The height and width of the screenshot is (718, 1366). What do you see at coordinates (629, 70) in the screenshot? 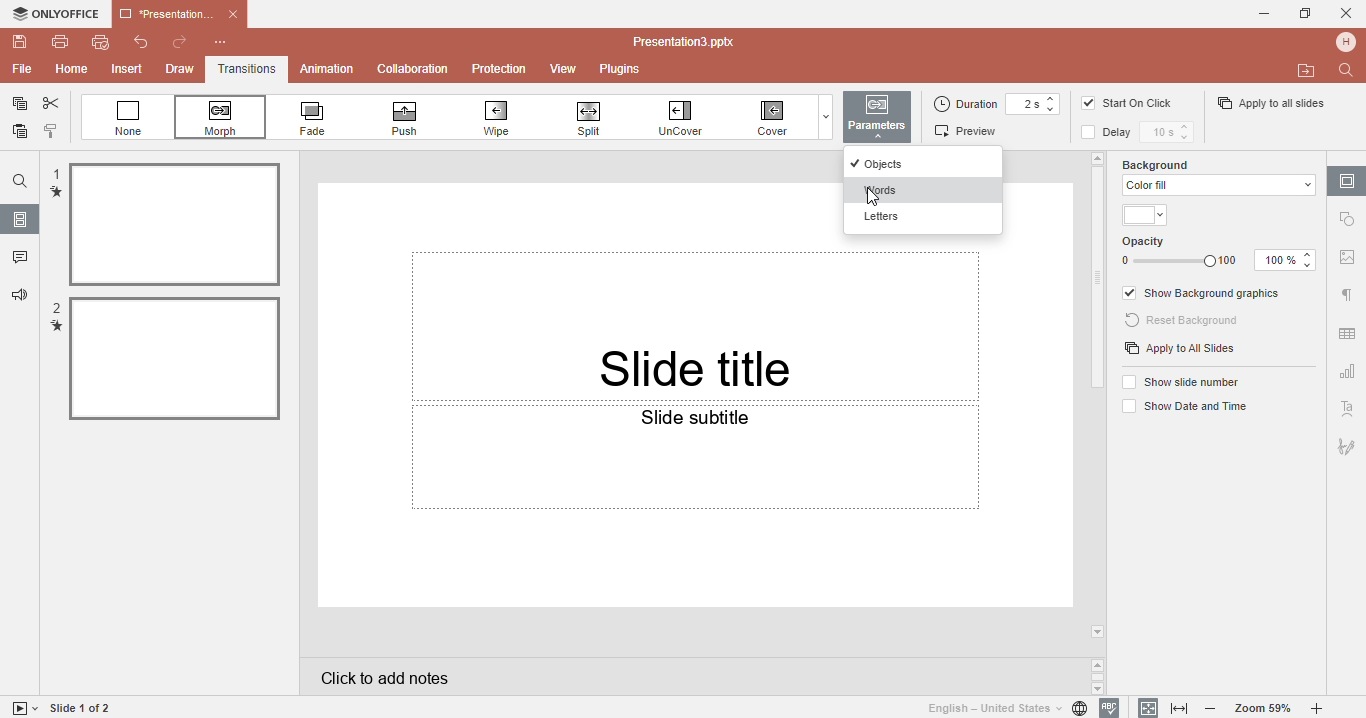
I see `Plugins` at bounding box center [629, 70].